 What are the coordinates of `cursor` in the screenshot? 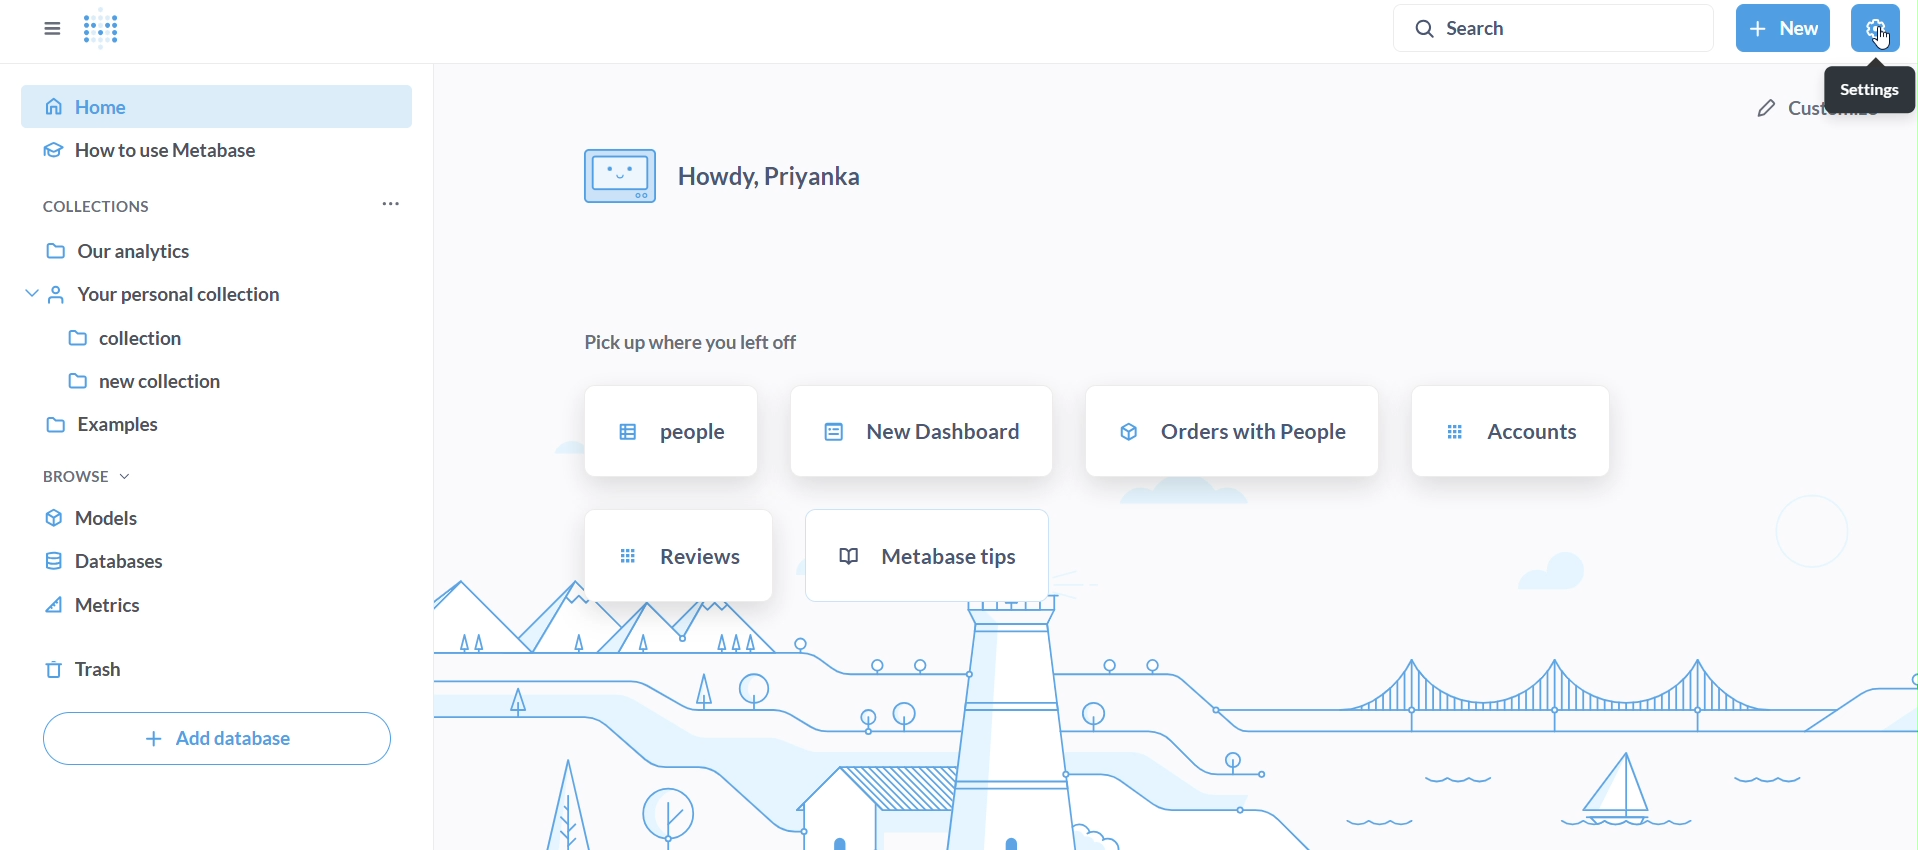 It's located at (1884, 40).